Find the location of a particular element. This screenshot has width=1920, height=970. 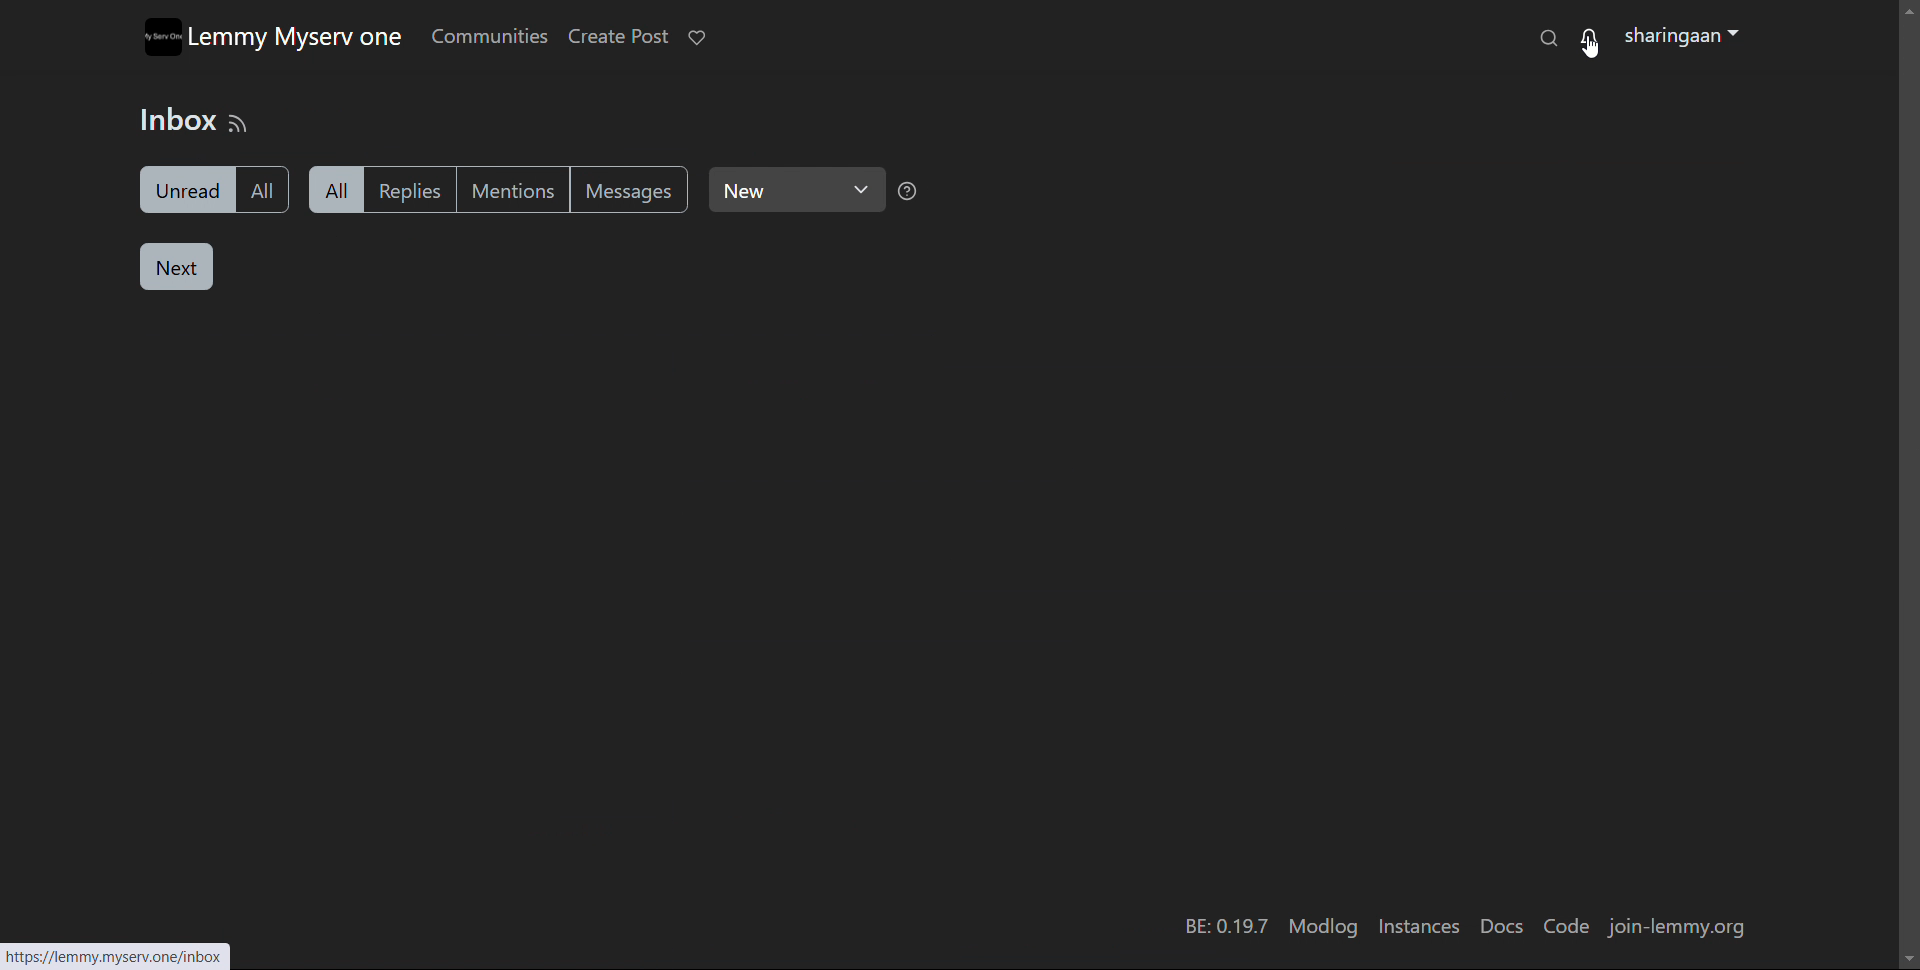

modlog is located at coordinates (1319, 928).